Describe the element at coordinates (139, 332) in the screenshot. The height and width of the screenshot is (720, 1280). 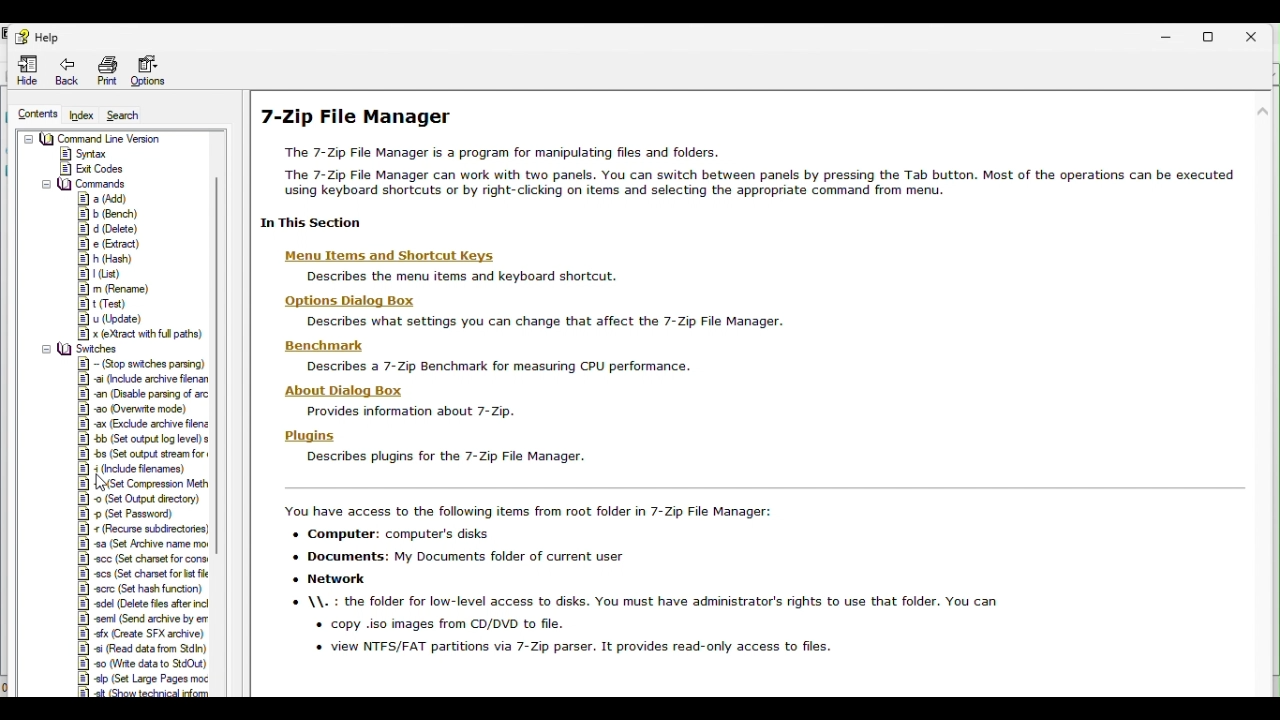
I see `extract` at that location.